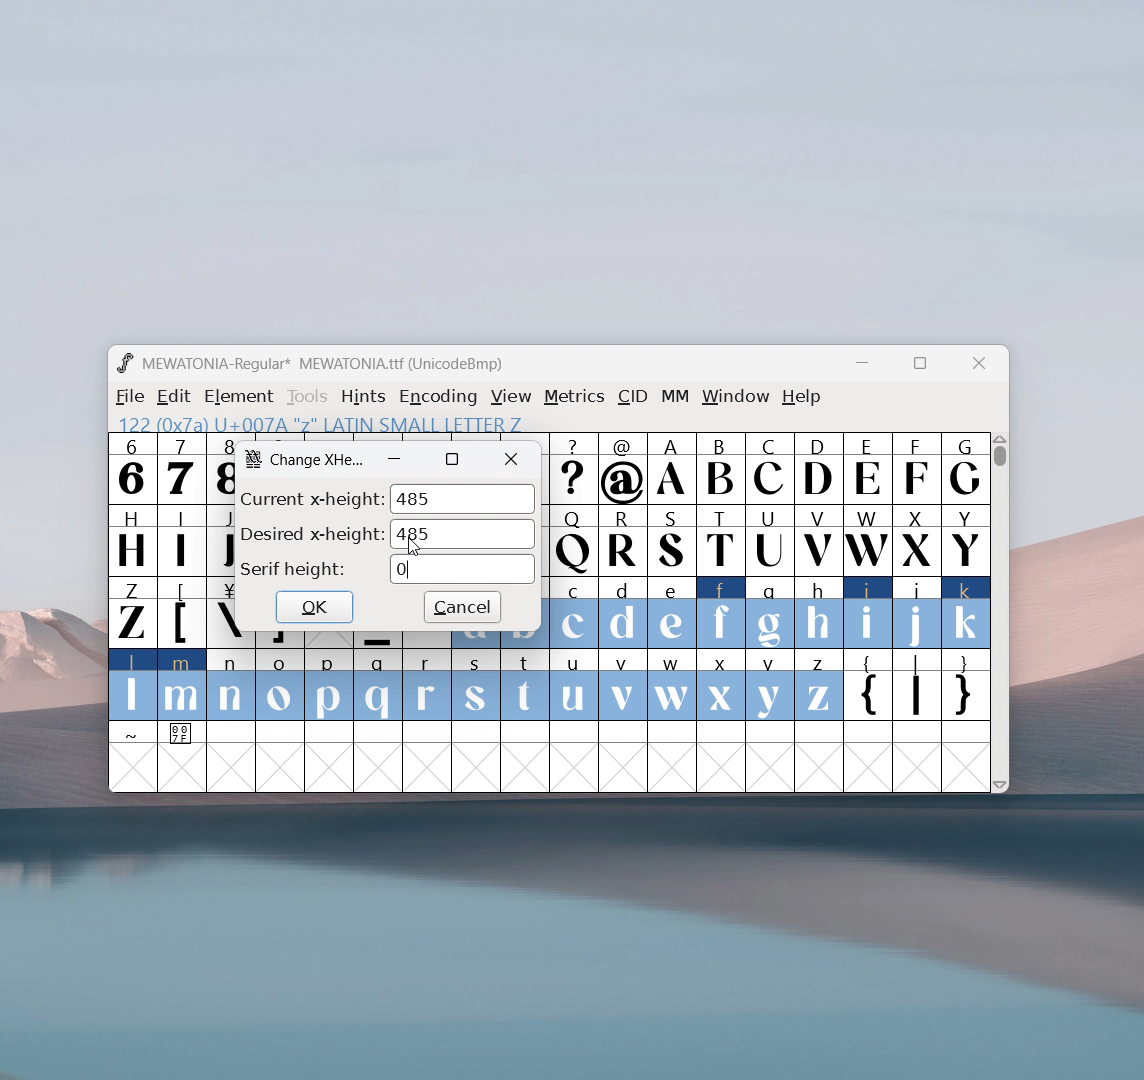  What do you see at coordinates (915, 467) in the screenshot?
I see `F` at bounding box center [915, 467].